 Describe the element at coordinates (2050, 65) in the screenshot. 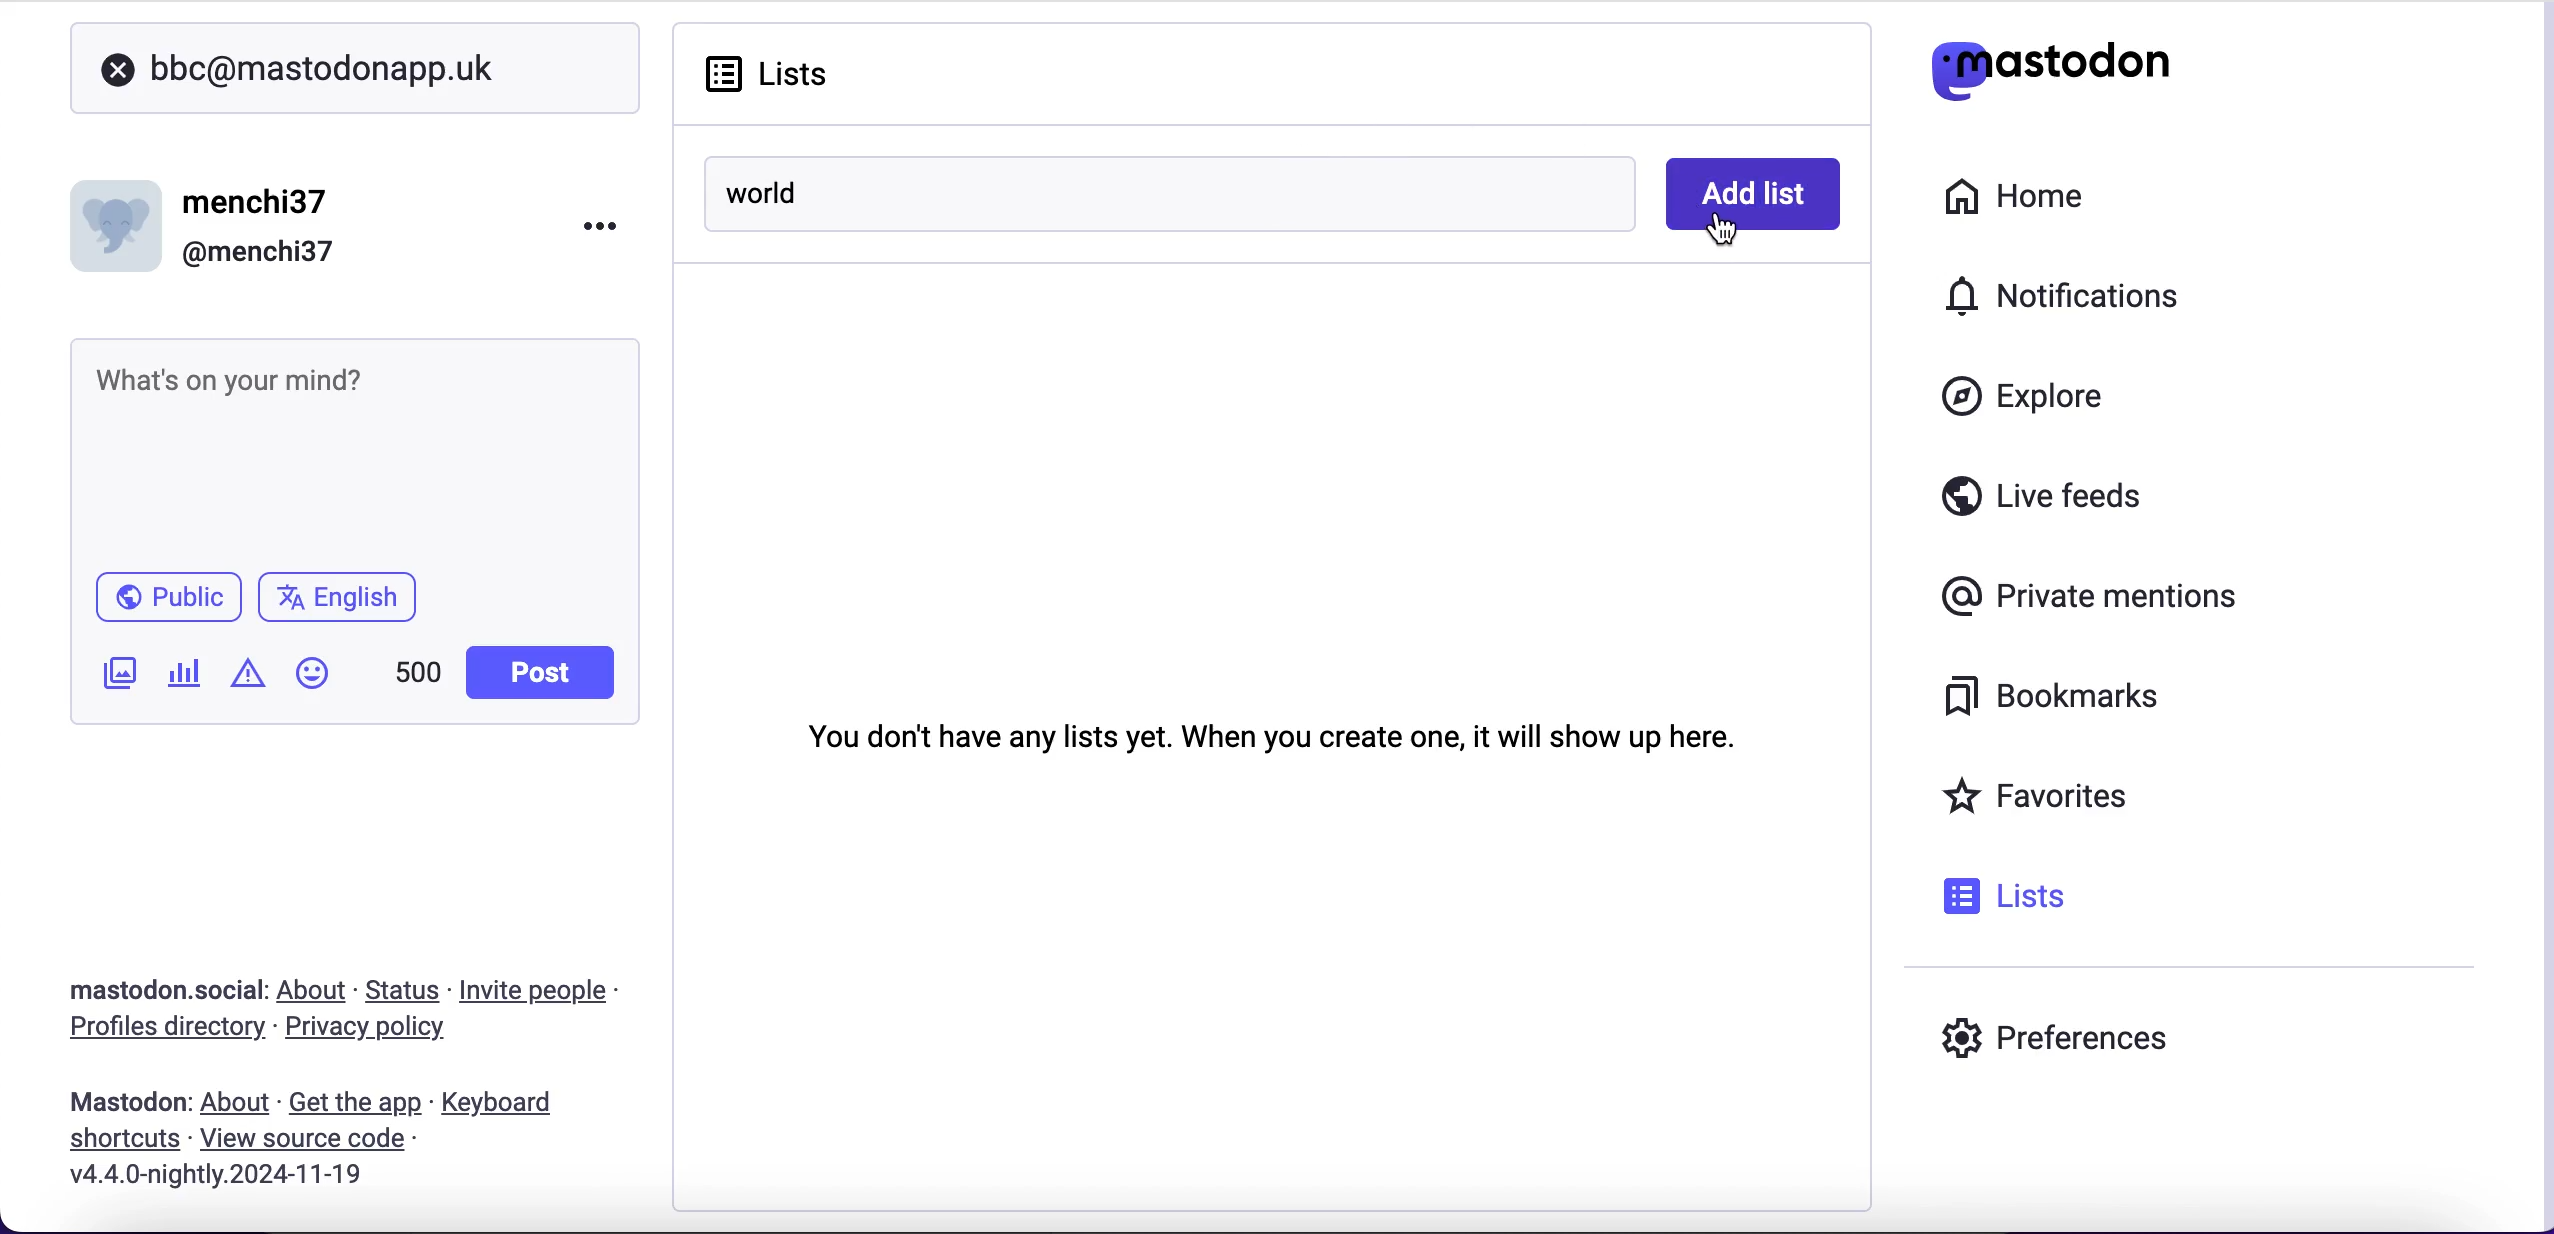

I see `mastodon logo` at that location.